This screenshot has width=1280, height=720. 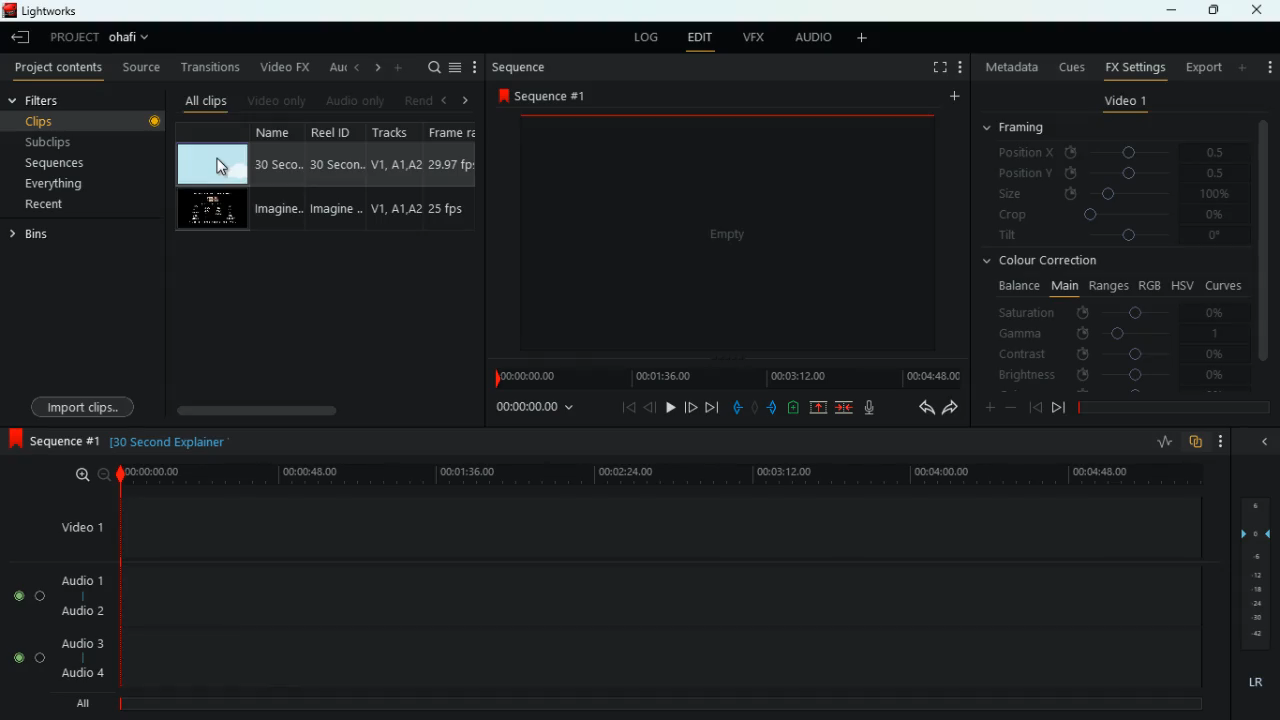 I want to click on crop, so click(x=1118, y=216).